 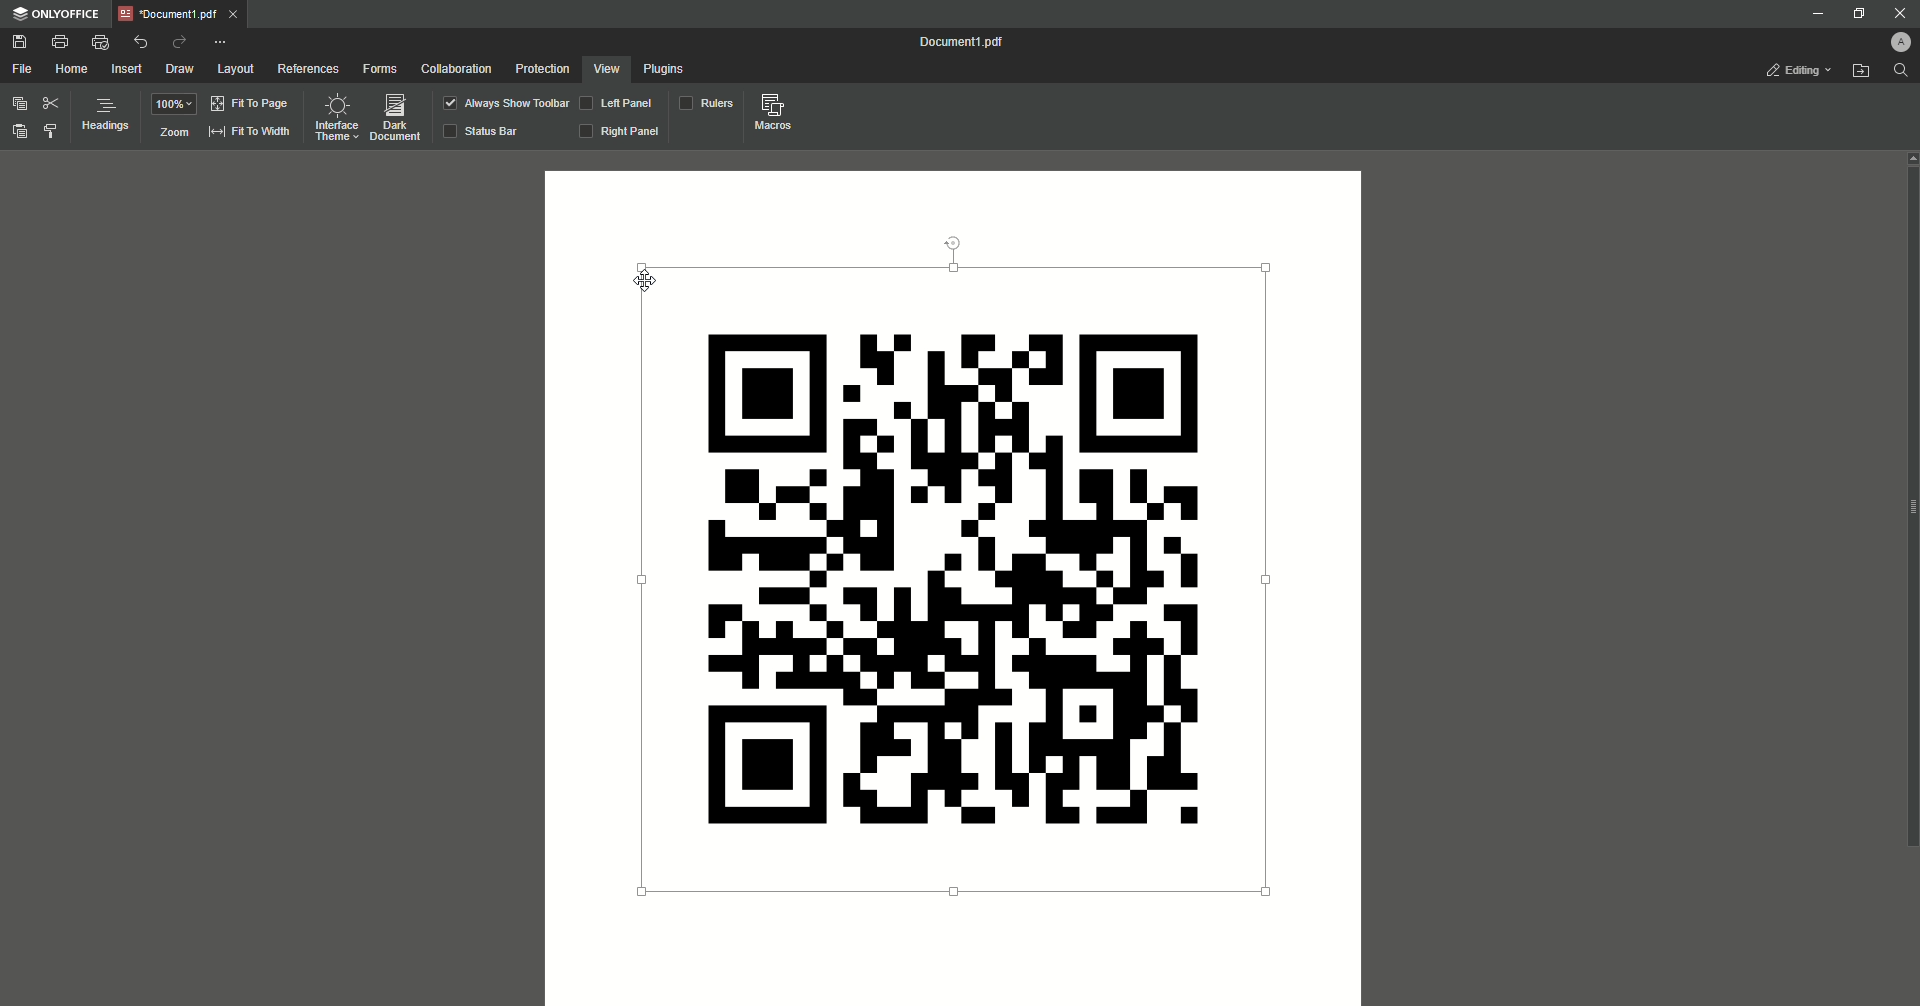 I want to click on cursor, so click(x=640, y=275).